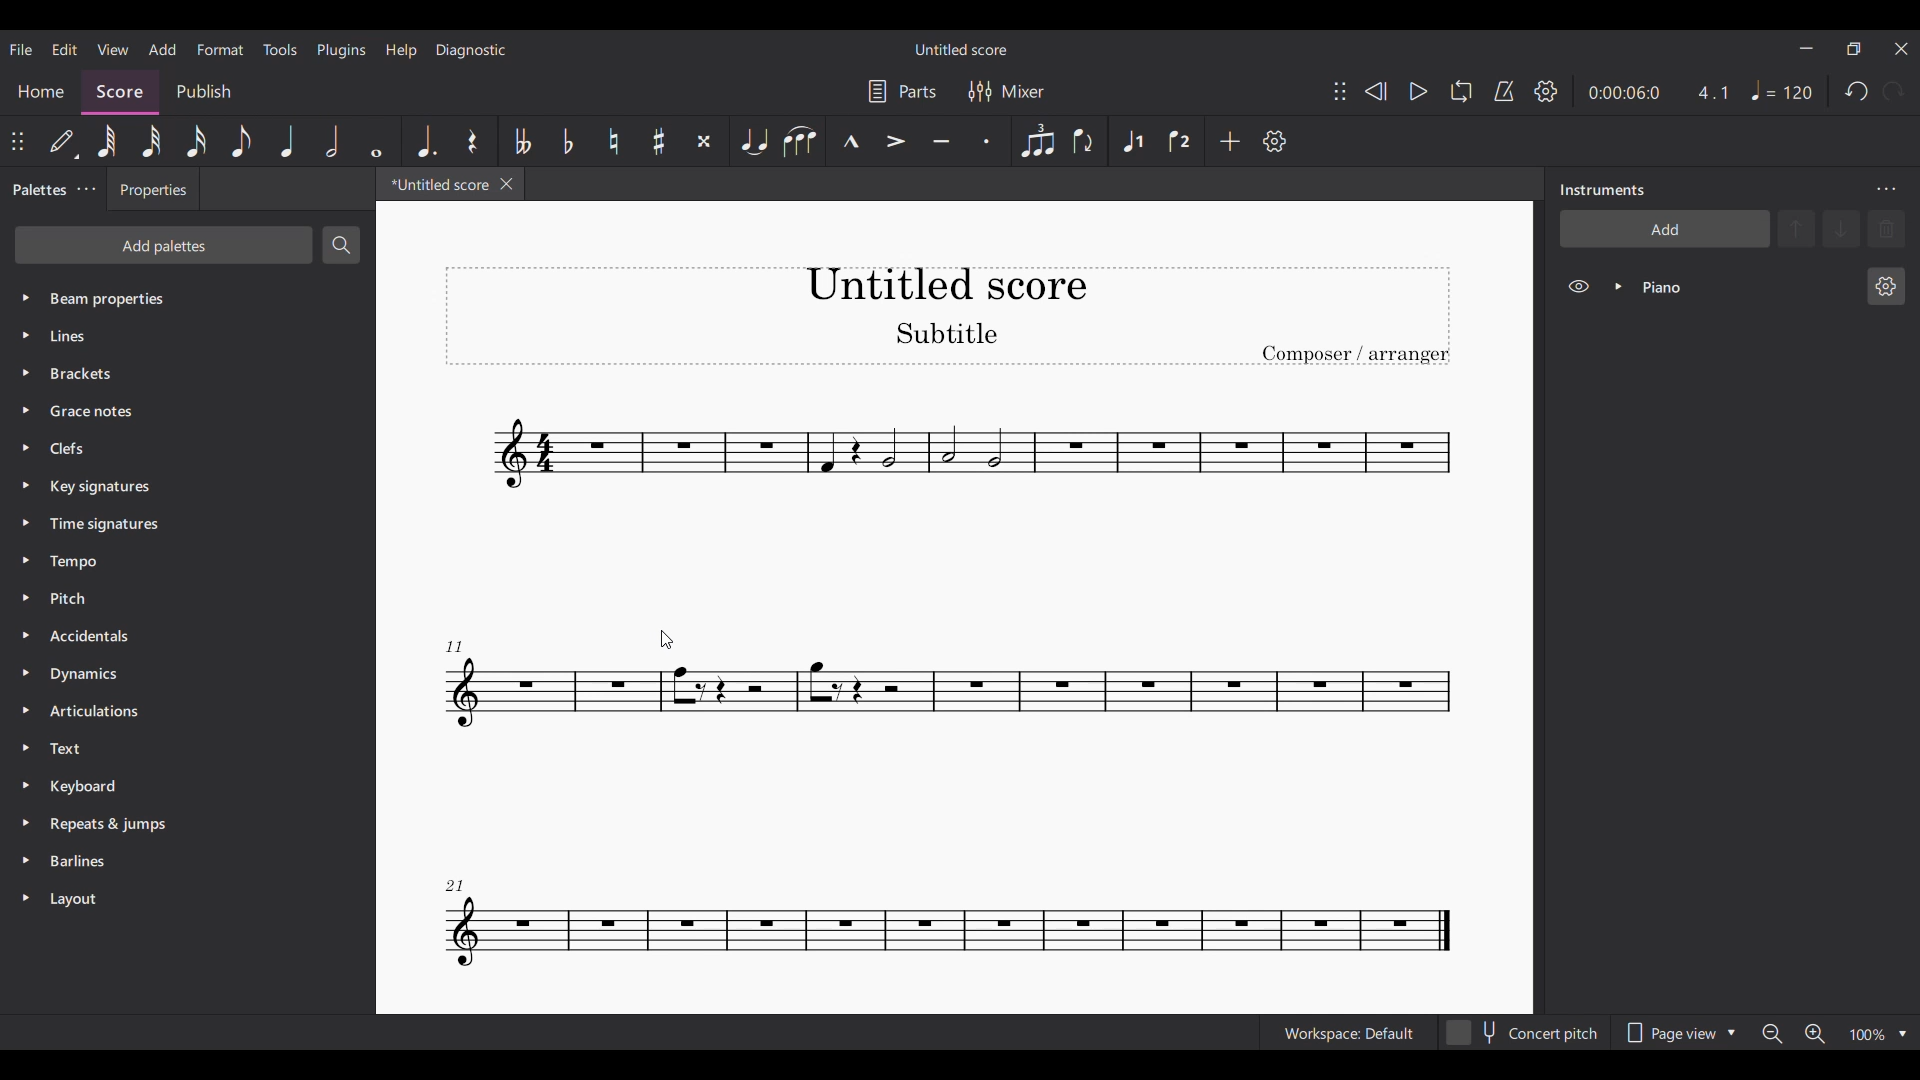  What do you see at coordinates (1815, 1034) in the screenshot?
I see `Zoom in` at bounding box center [1815, 1034].